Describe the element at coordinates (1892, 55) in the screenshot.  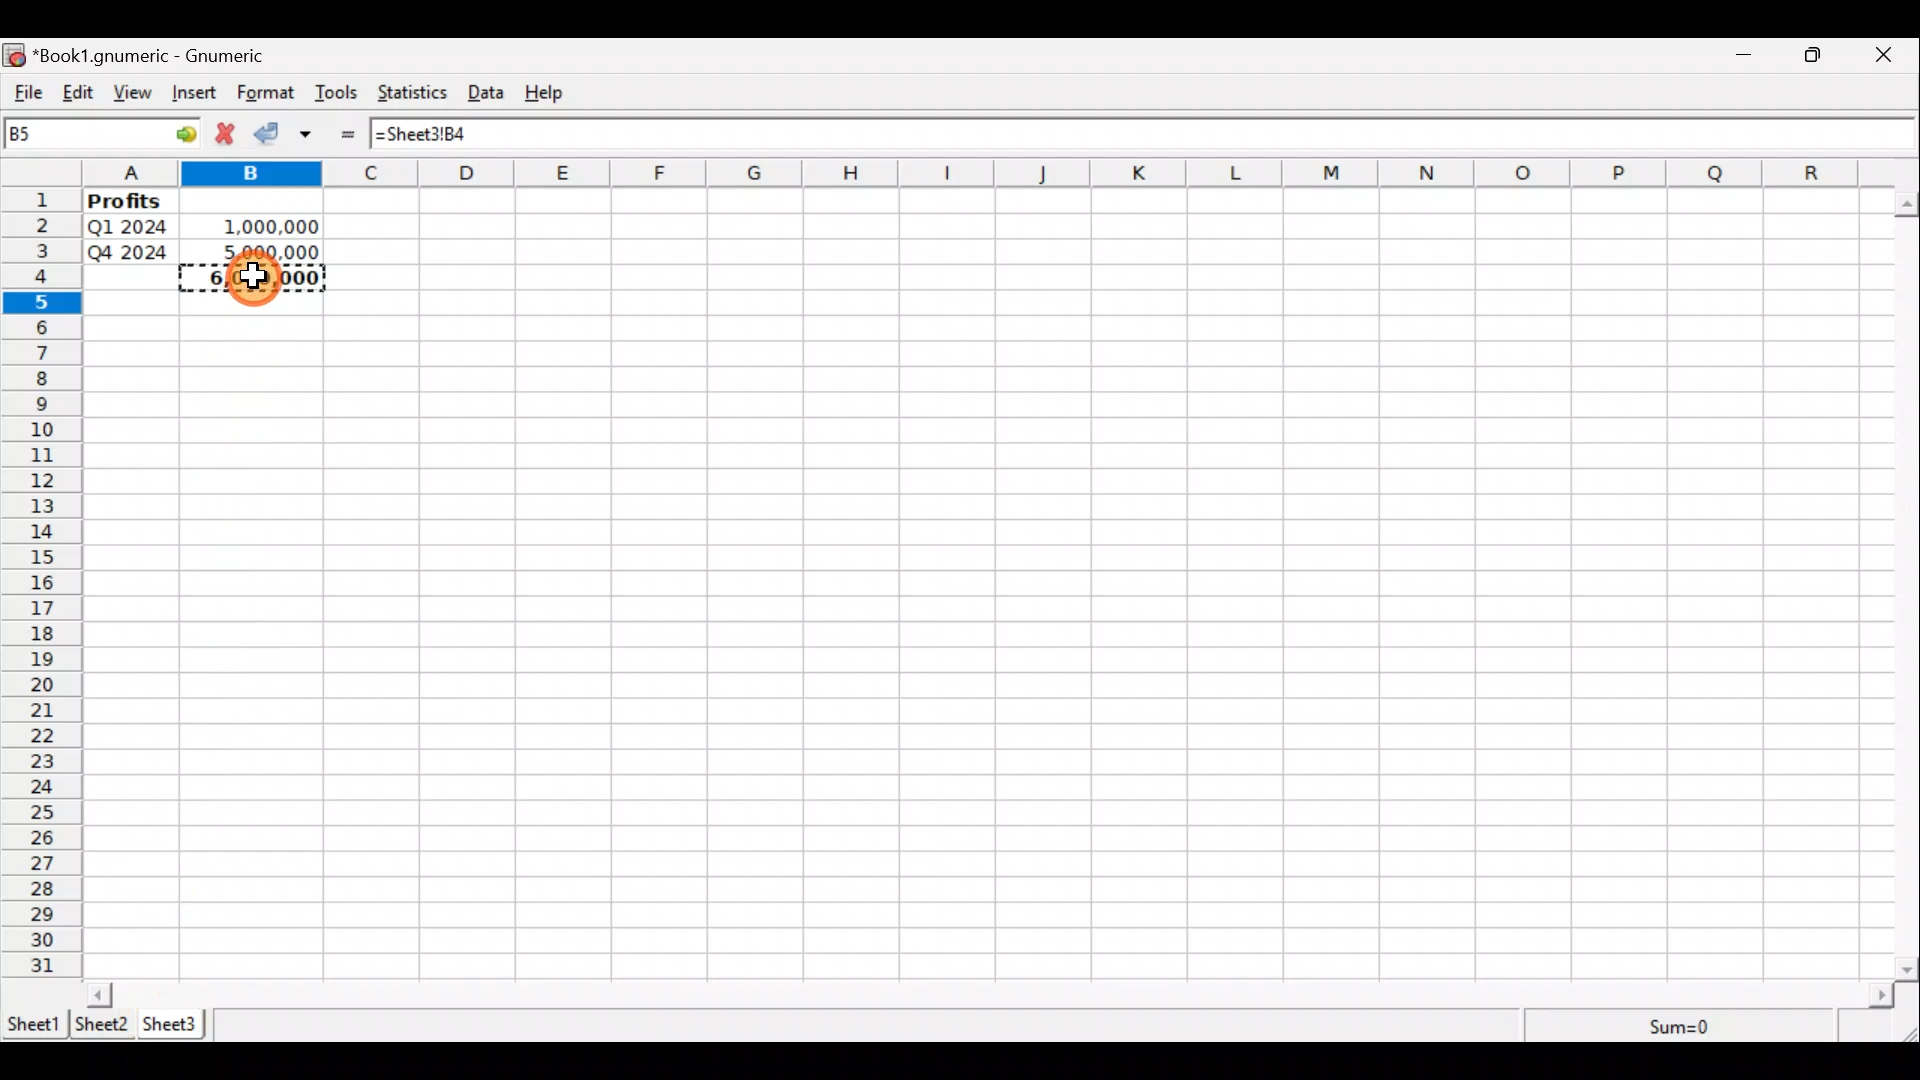
I see `Close` at that location.